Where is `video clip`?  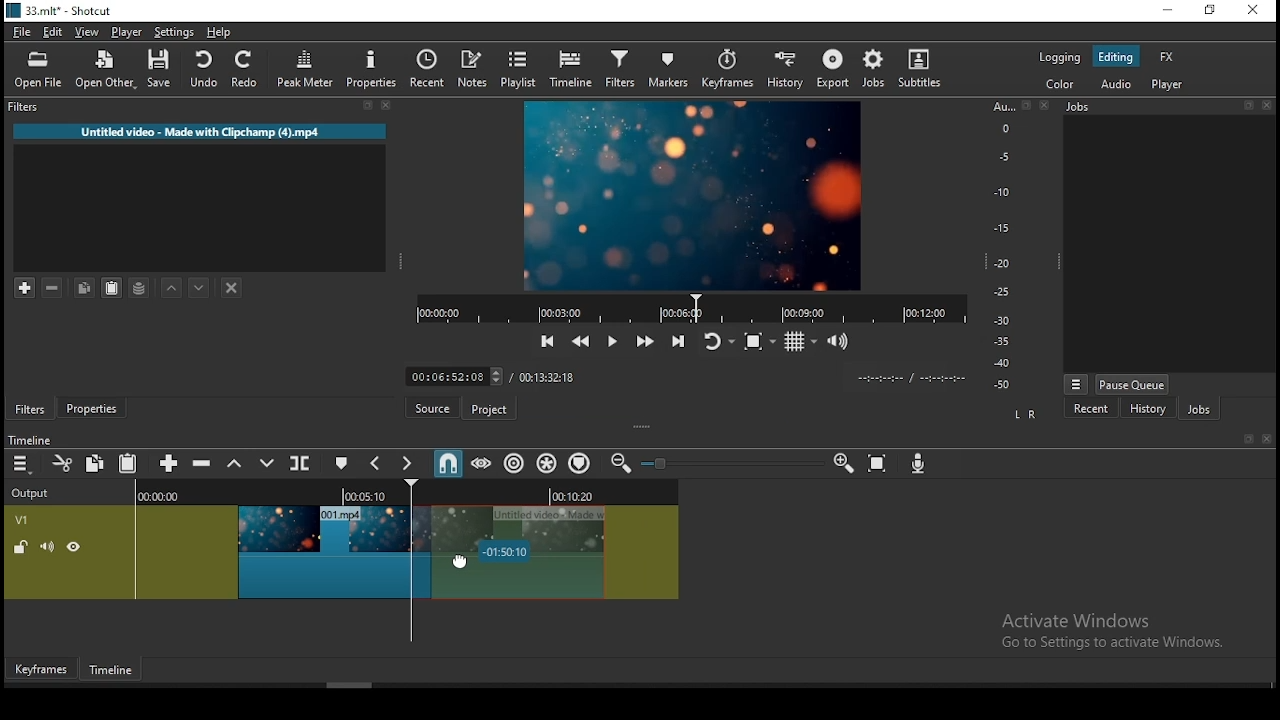 video clip is located at coordinates (322, 555).